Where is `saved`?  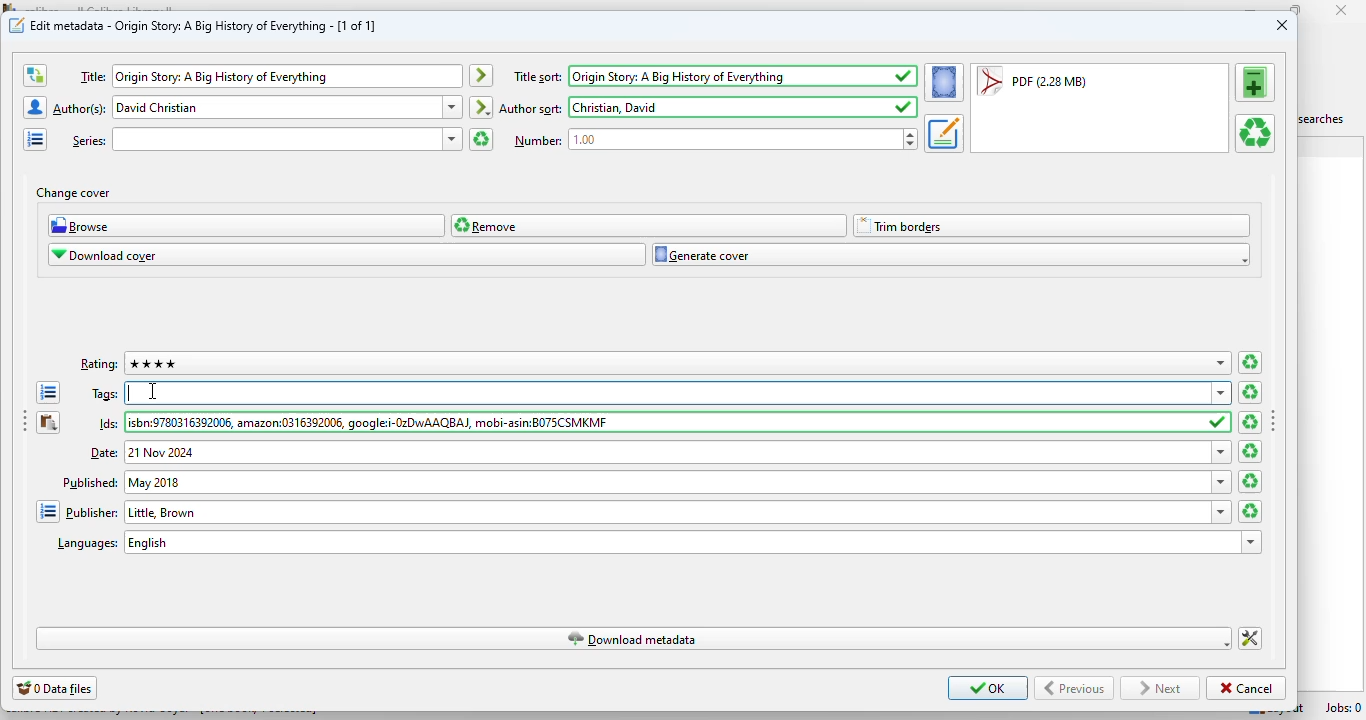
saved is located at coordinates (905, 76).